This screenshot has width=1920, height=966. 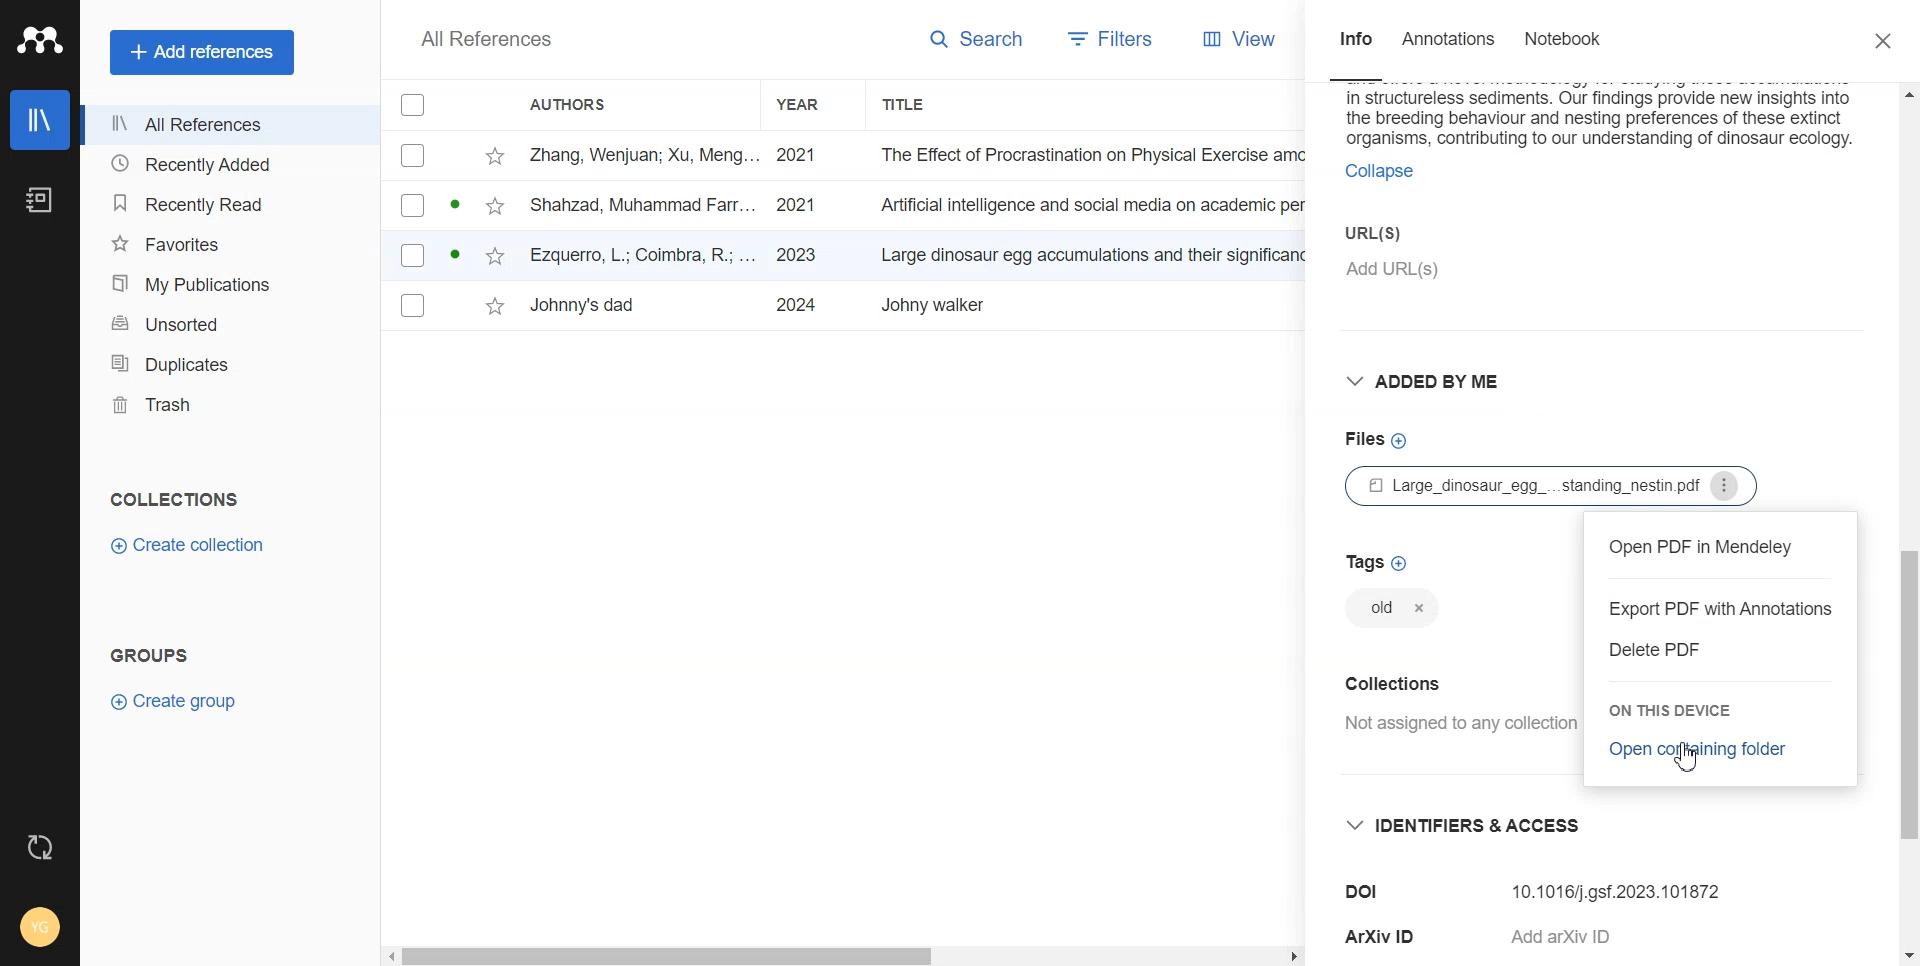 What do you see at coordinates (495, 254) in the screenshot?
I see `Toggle favorites` at bounding box center [495, 254].